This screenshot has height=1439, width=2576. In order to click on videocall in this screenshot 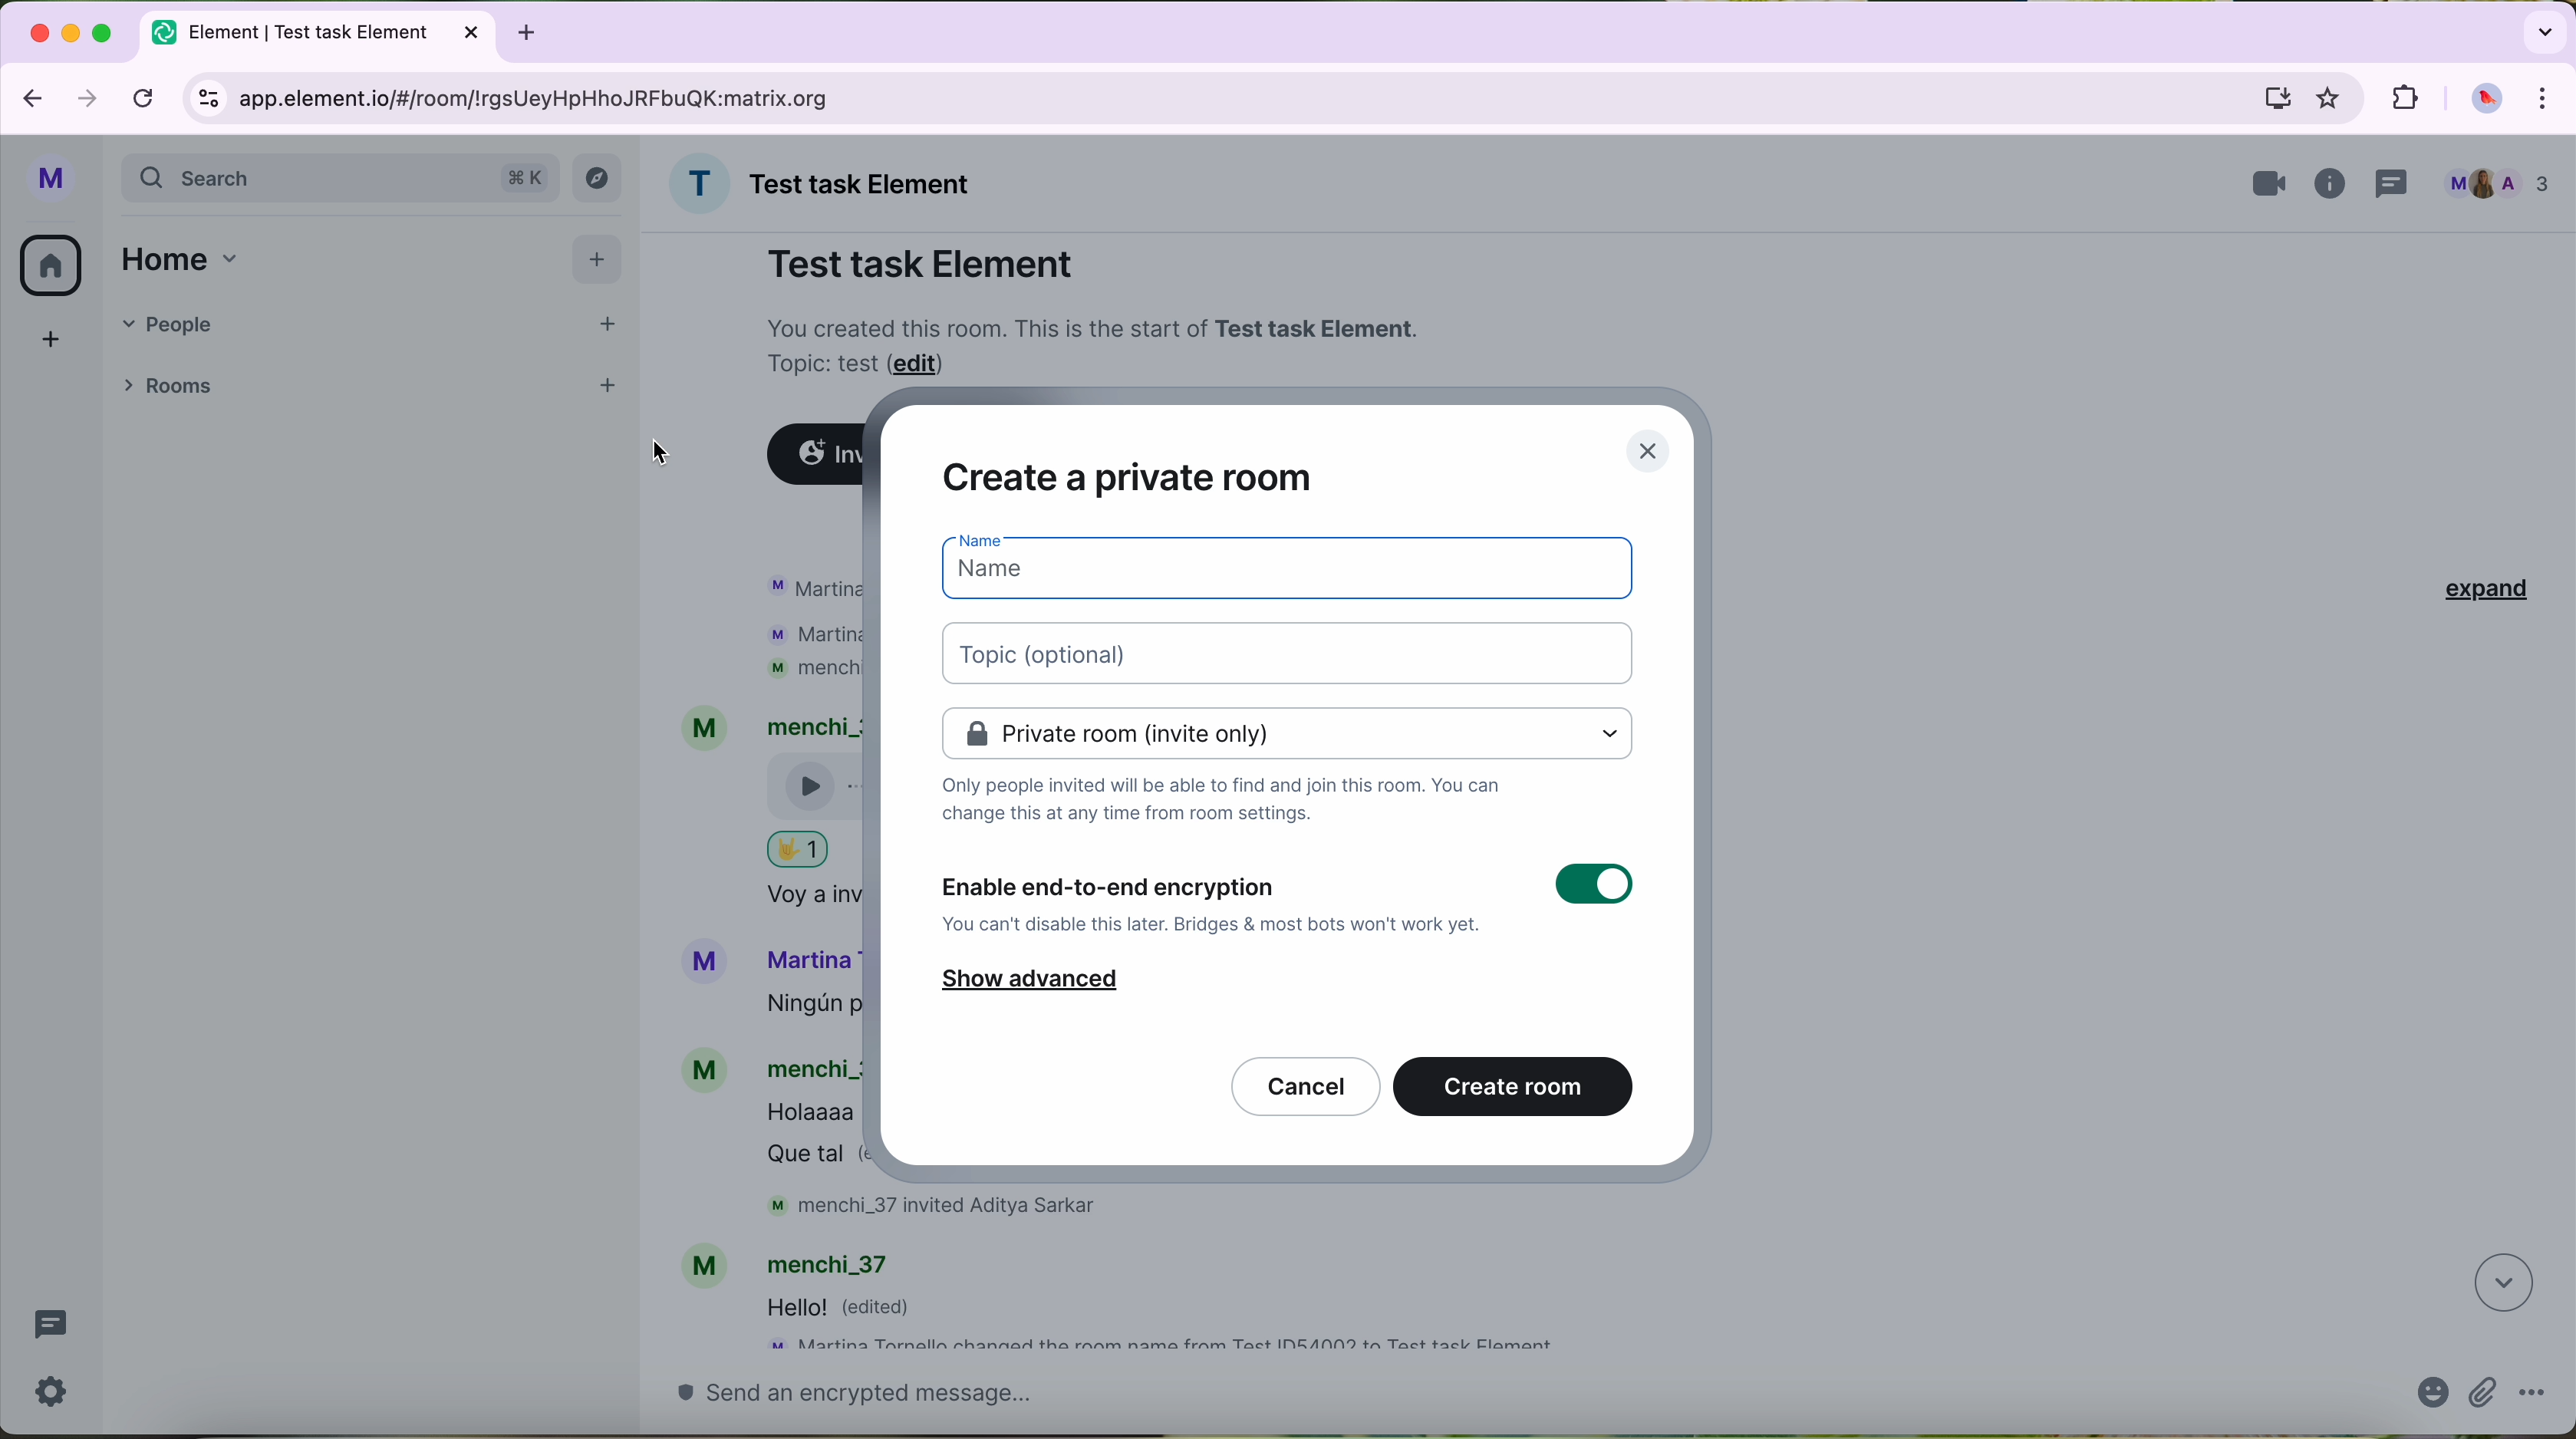, I will do `click(2270, 184)`.